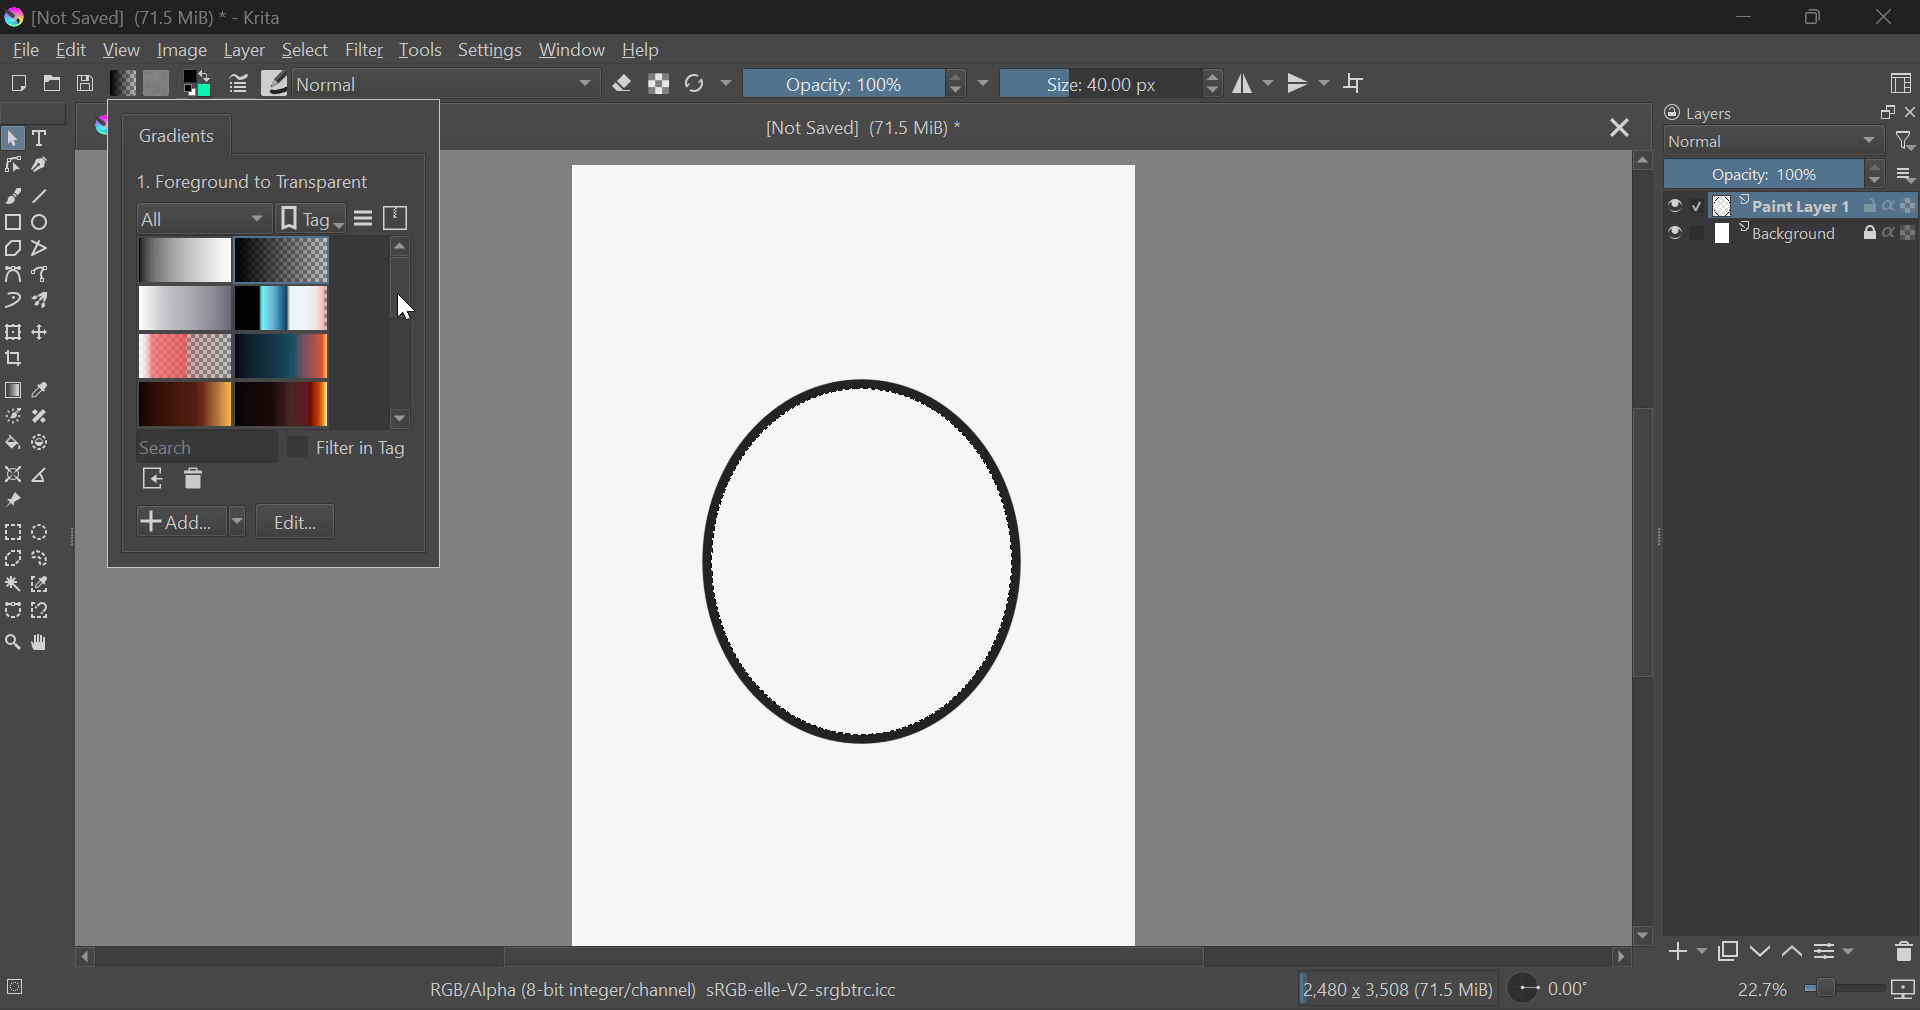  I want to click on Freehand Selection, so click(46, 557).